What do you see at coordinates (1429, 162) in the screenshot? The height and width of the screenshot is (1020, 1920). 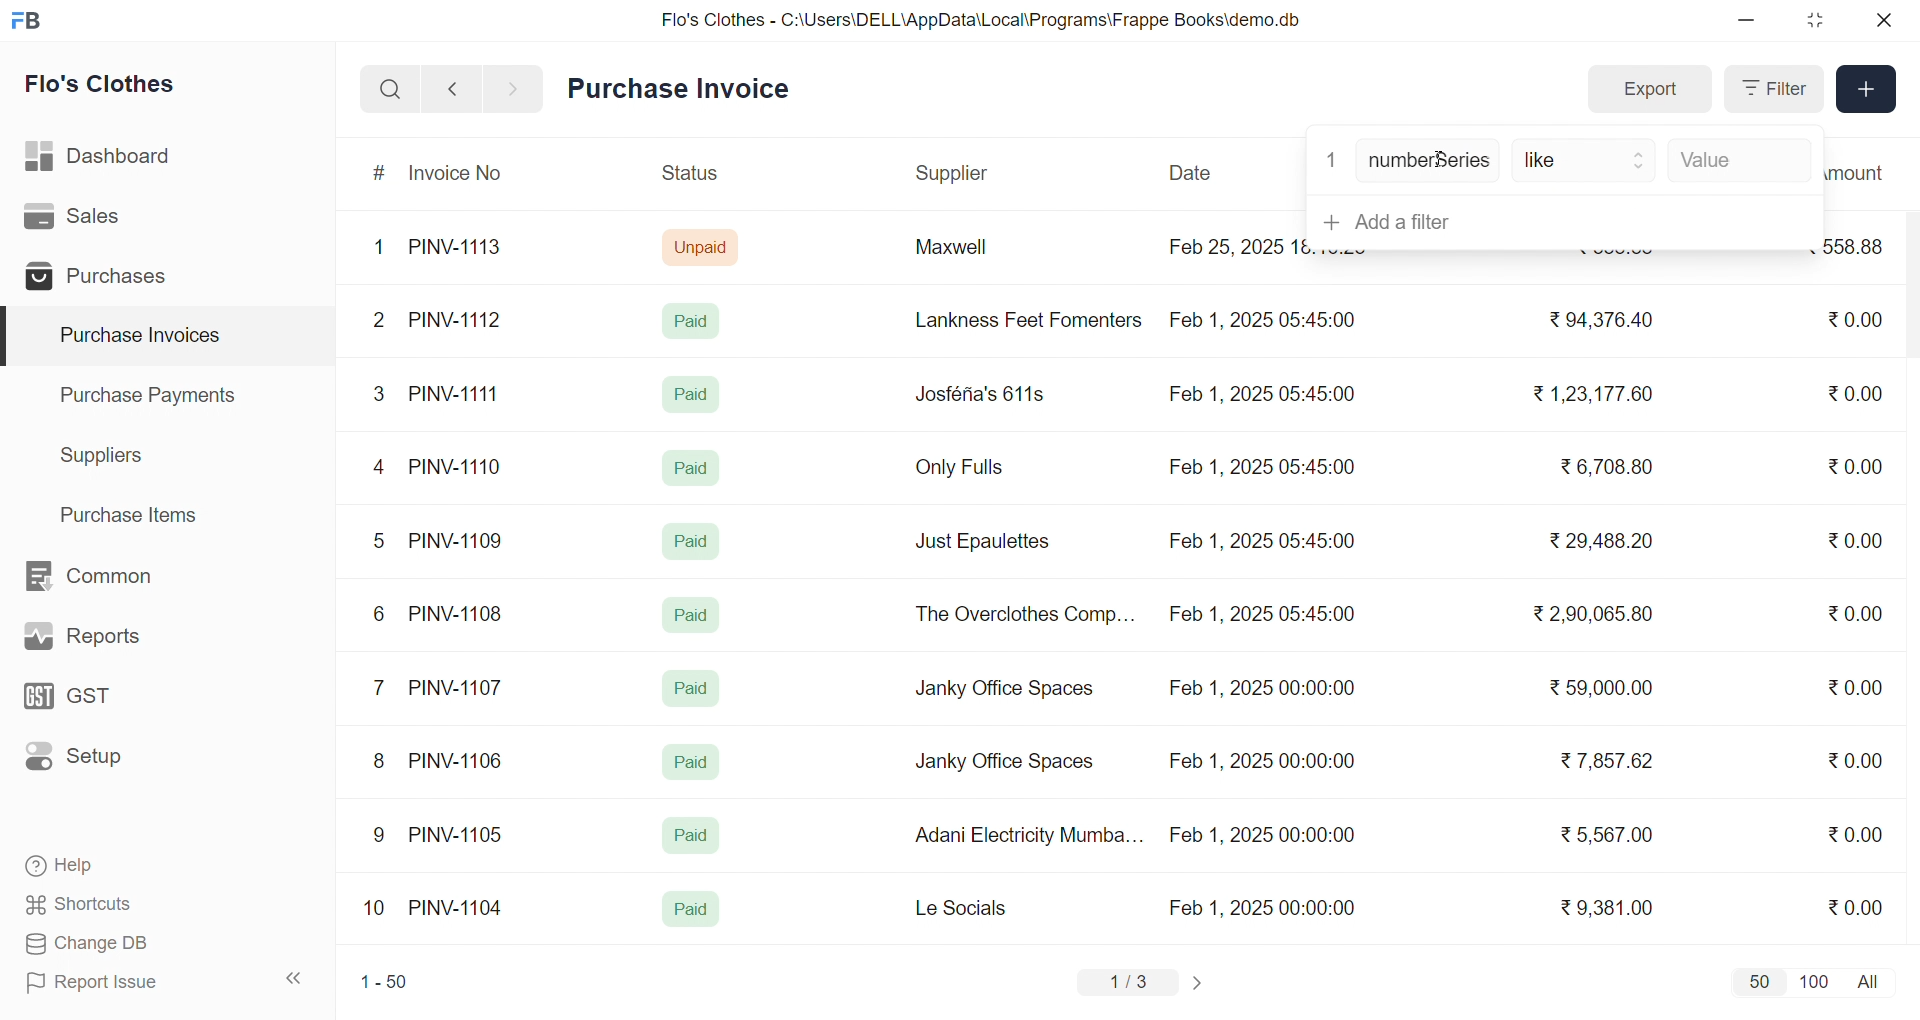 I see `numberSeries` at bounding box center [1429, 162].